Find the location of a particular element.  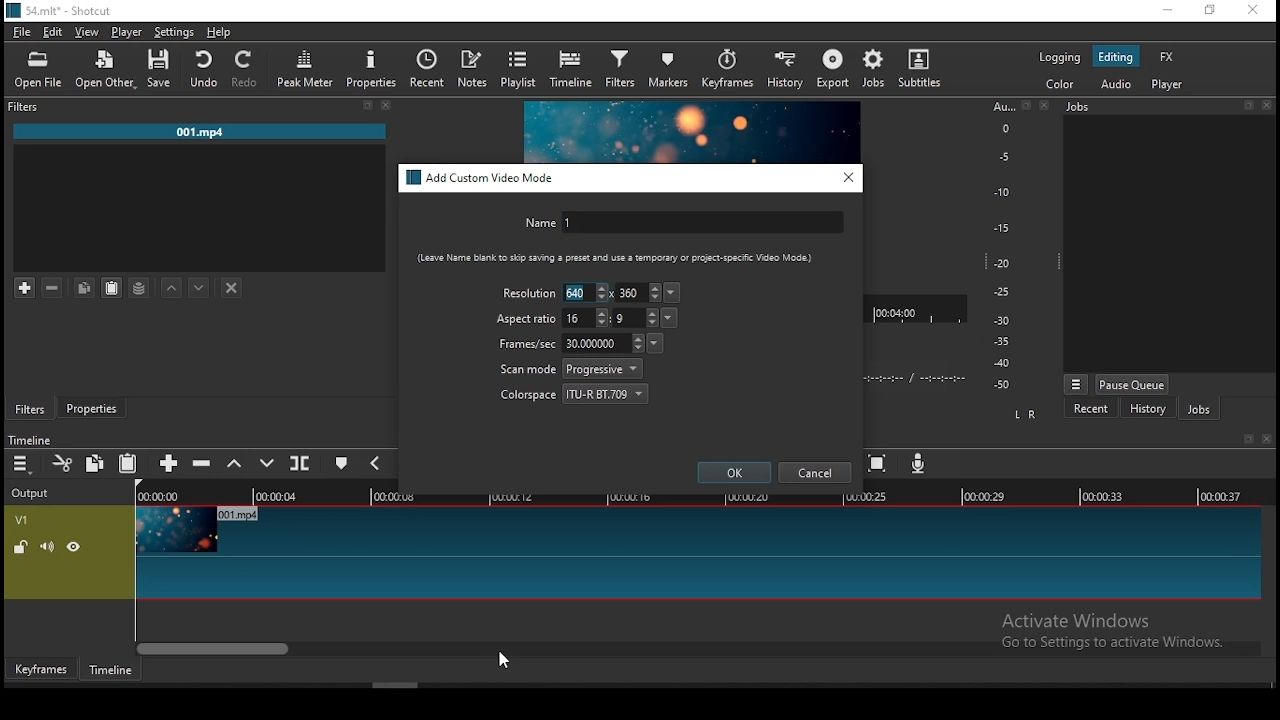

properties is located at coordinates (90, 405).